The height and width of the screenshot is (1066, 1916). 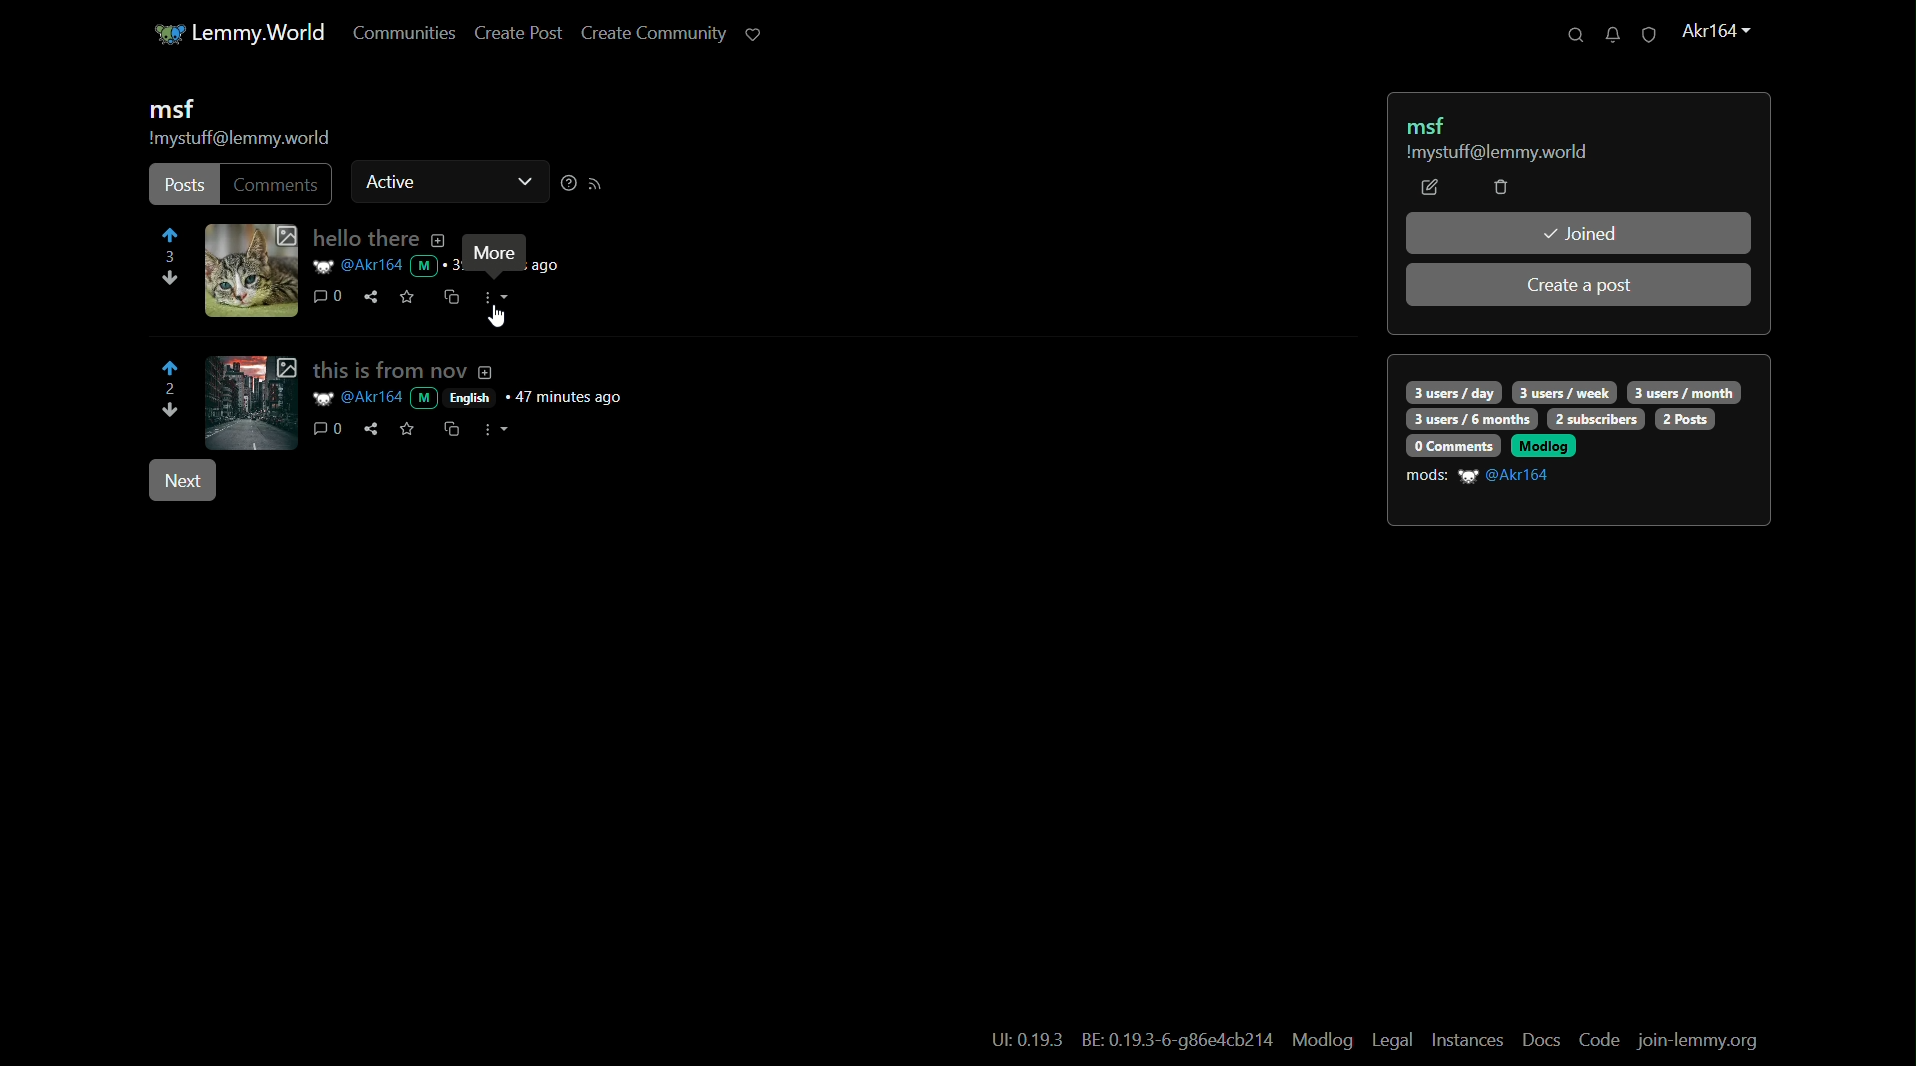 I want to click on more, so click(x=502, y=429).